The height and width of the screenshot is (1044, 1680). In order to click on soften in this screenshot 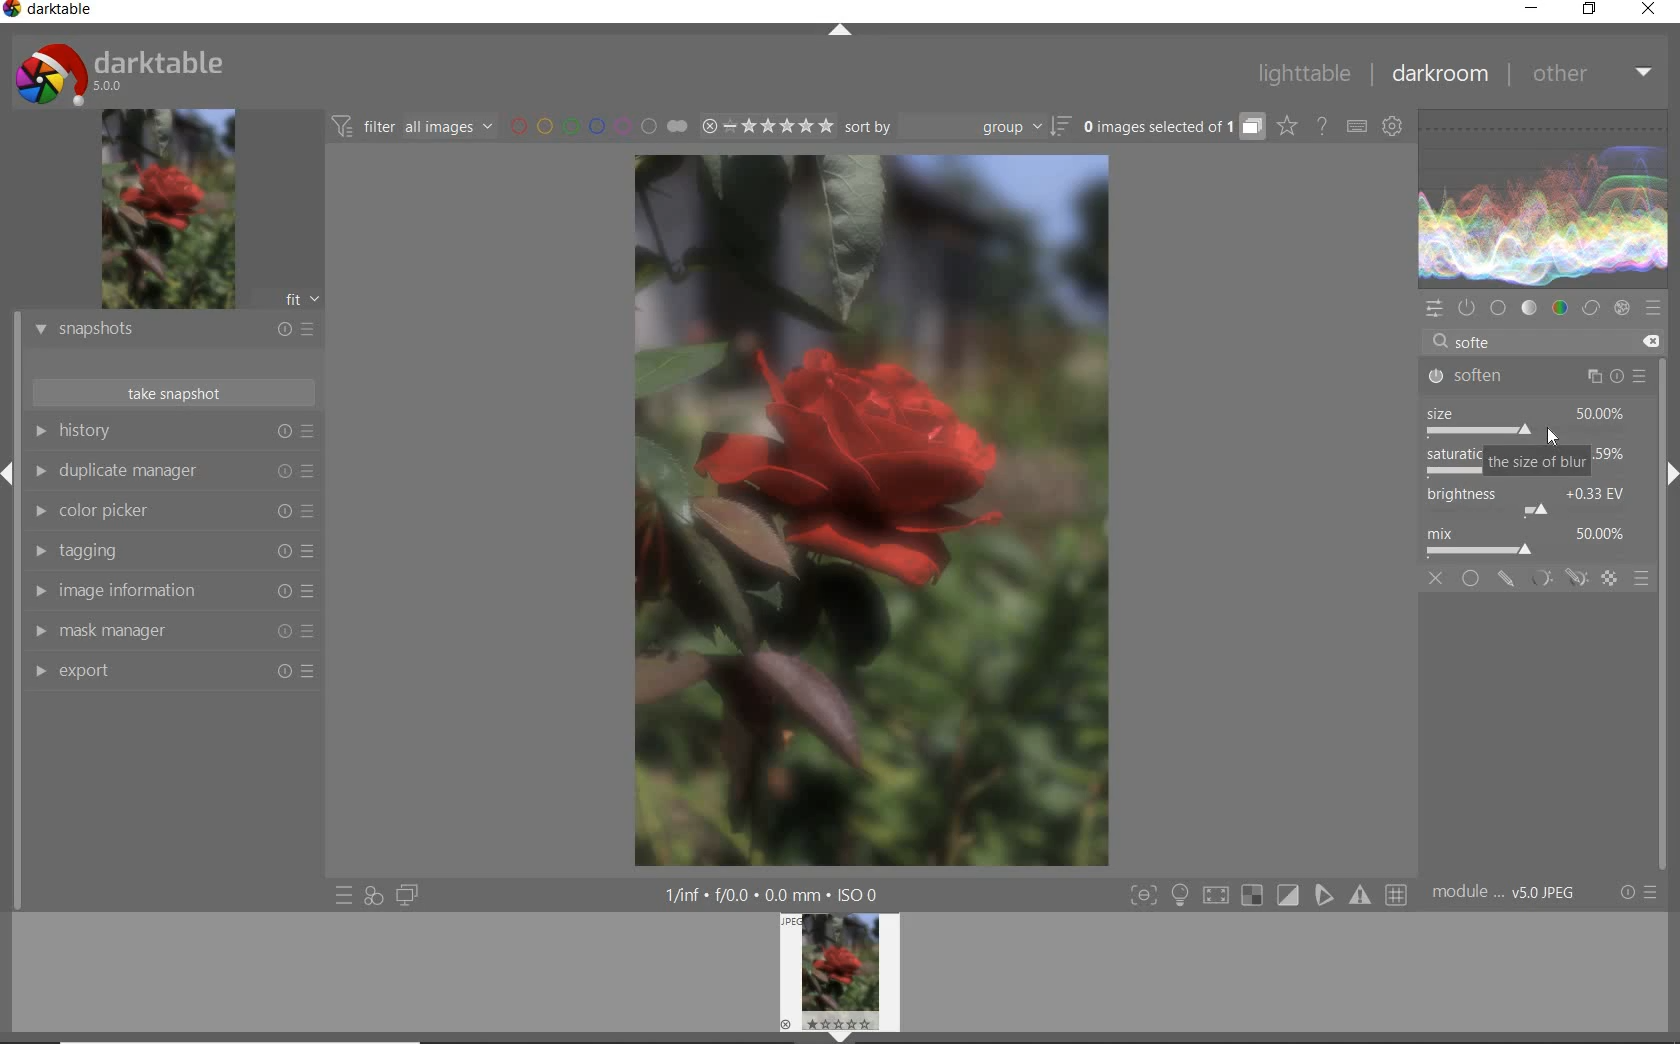, I will do `click(1540, 375)`.